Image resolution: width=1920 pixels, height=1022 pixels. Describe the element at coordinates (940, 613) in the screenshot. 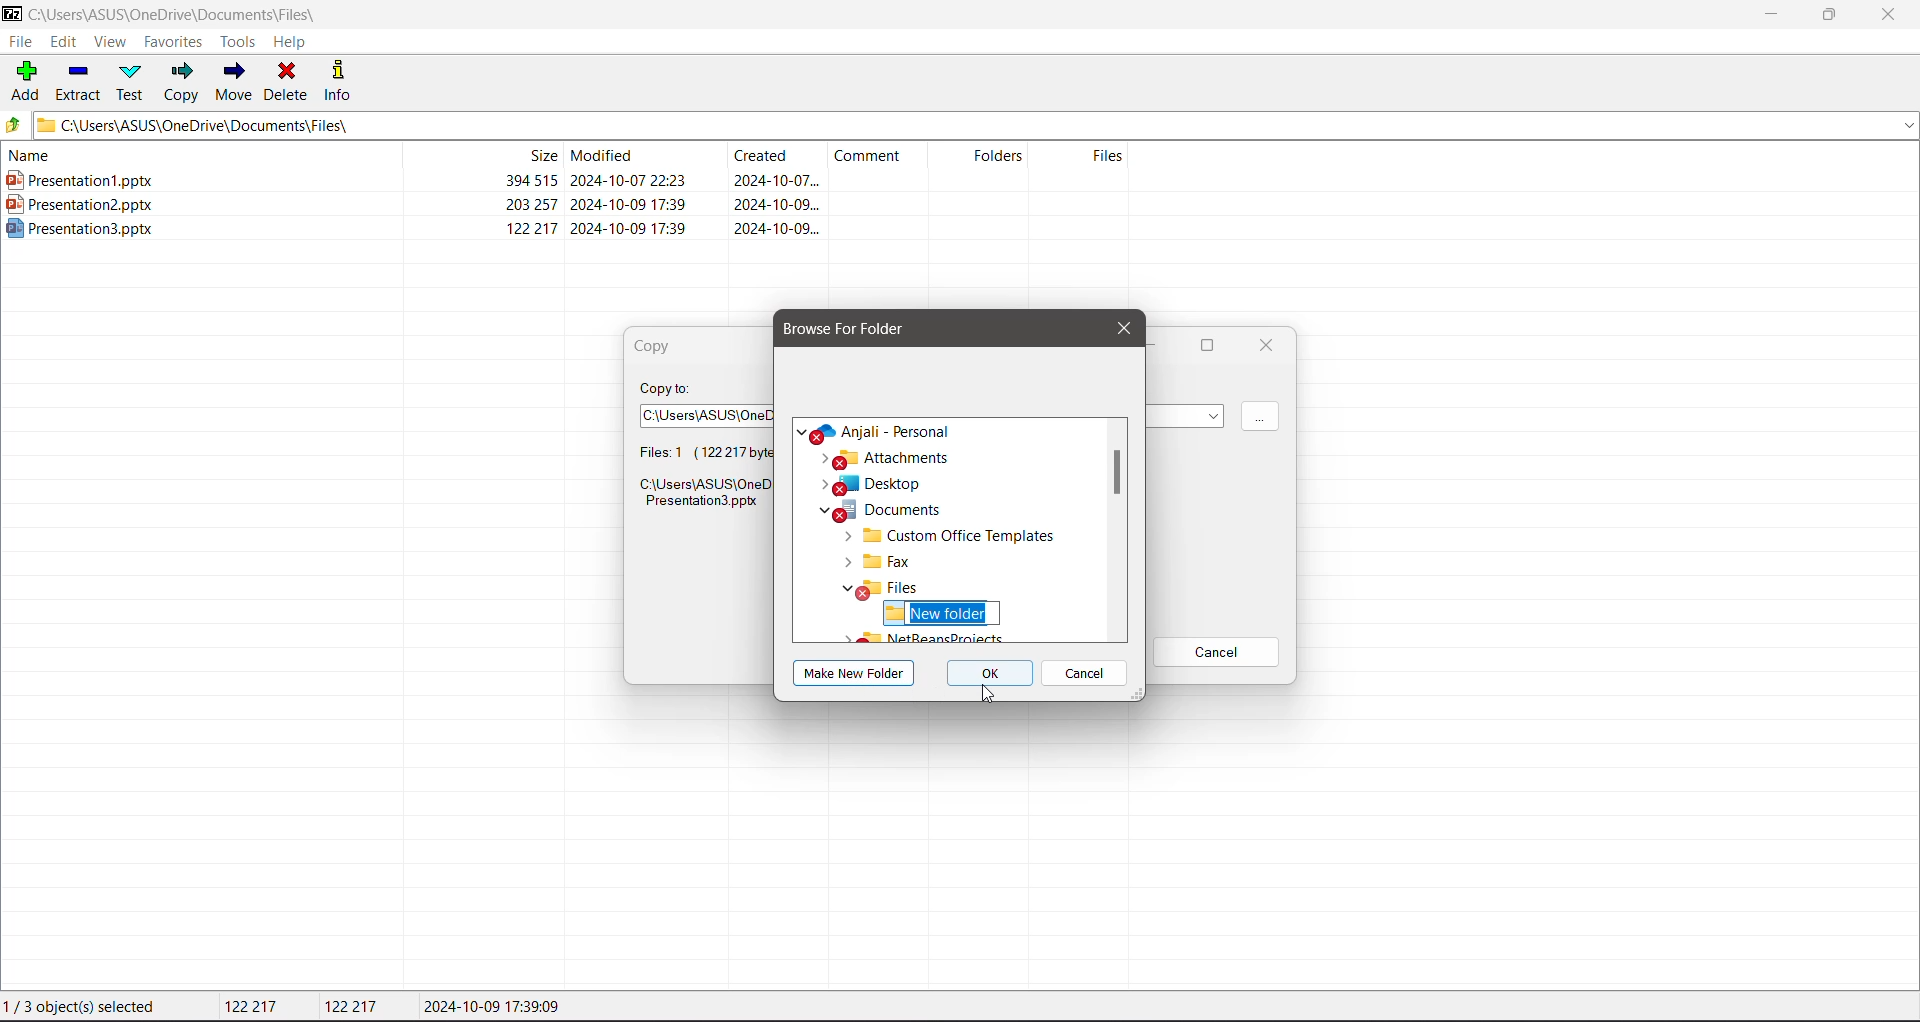

I see `New Folder created` at that location.